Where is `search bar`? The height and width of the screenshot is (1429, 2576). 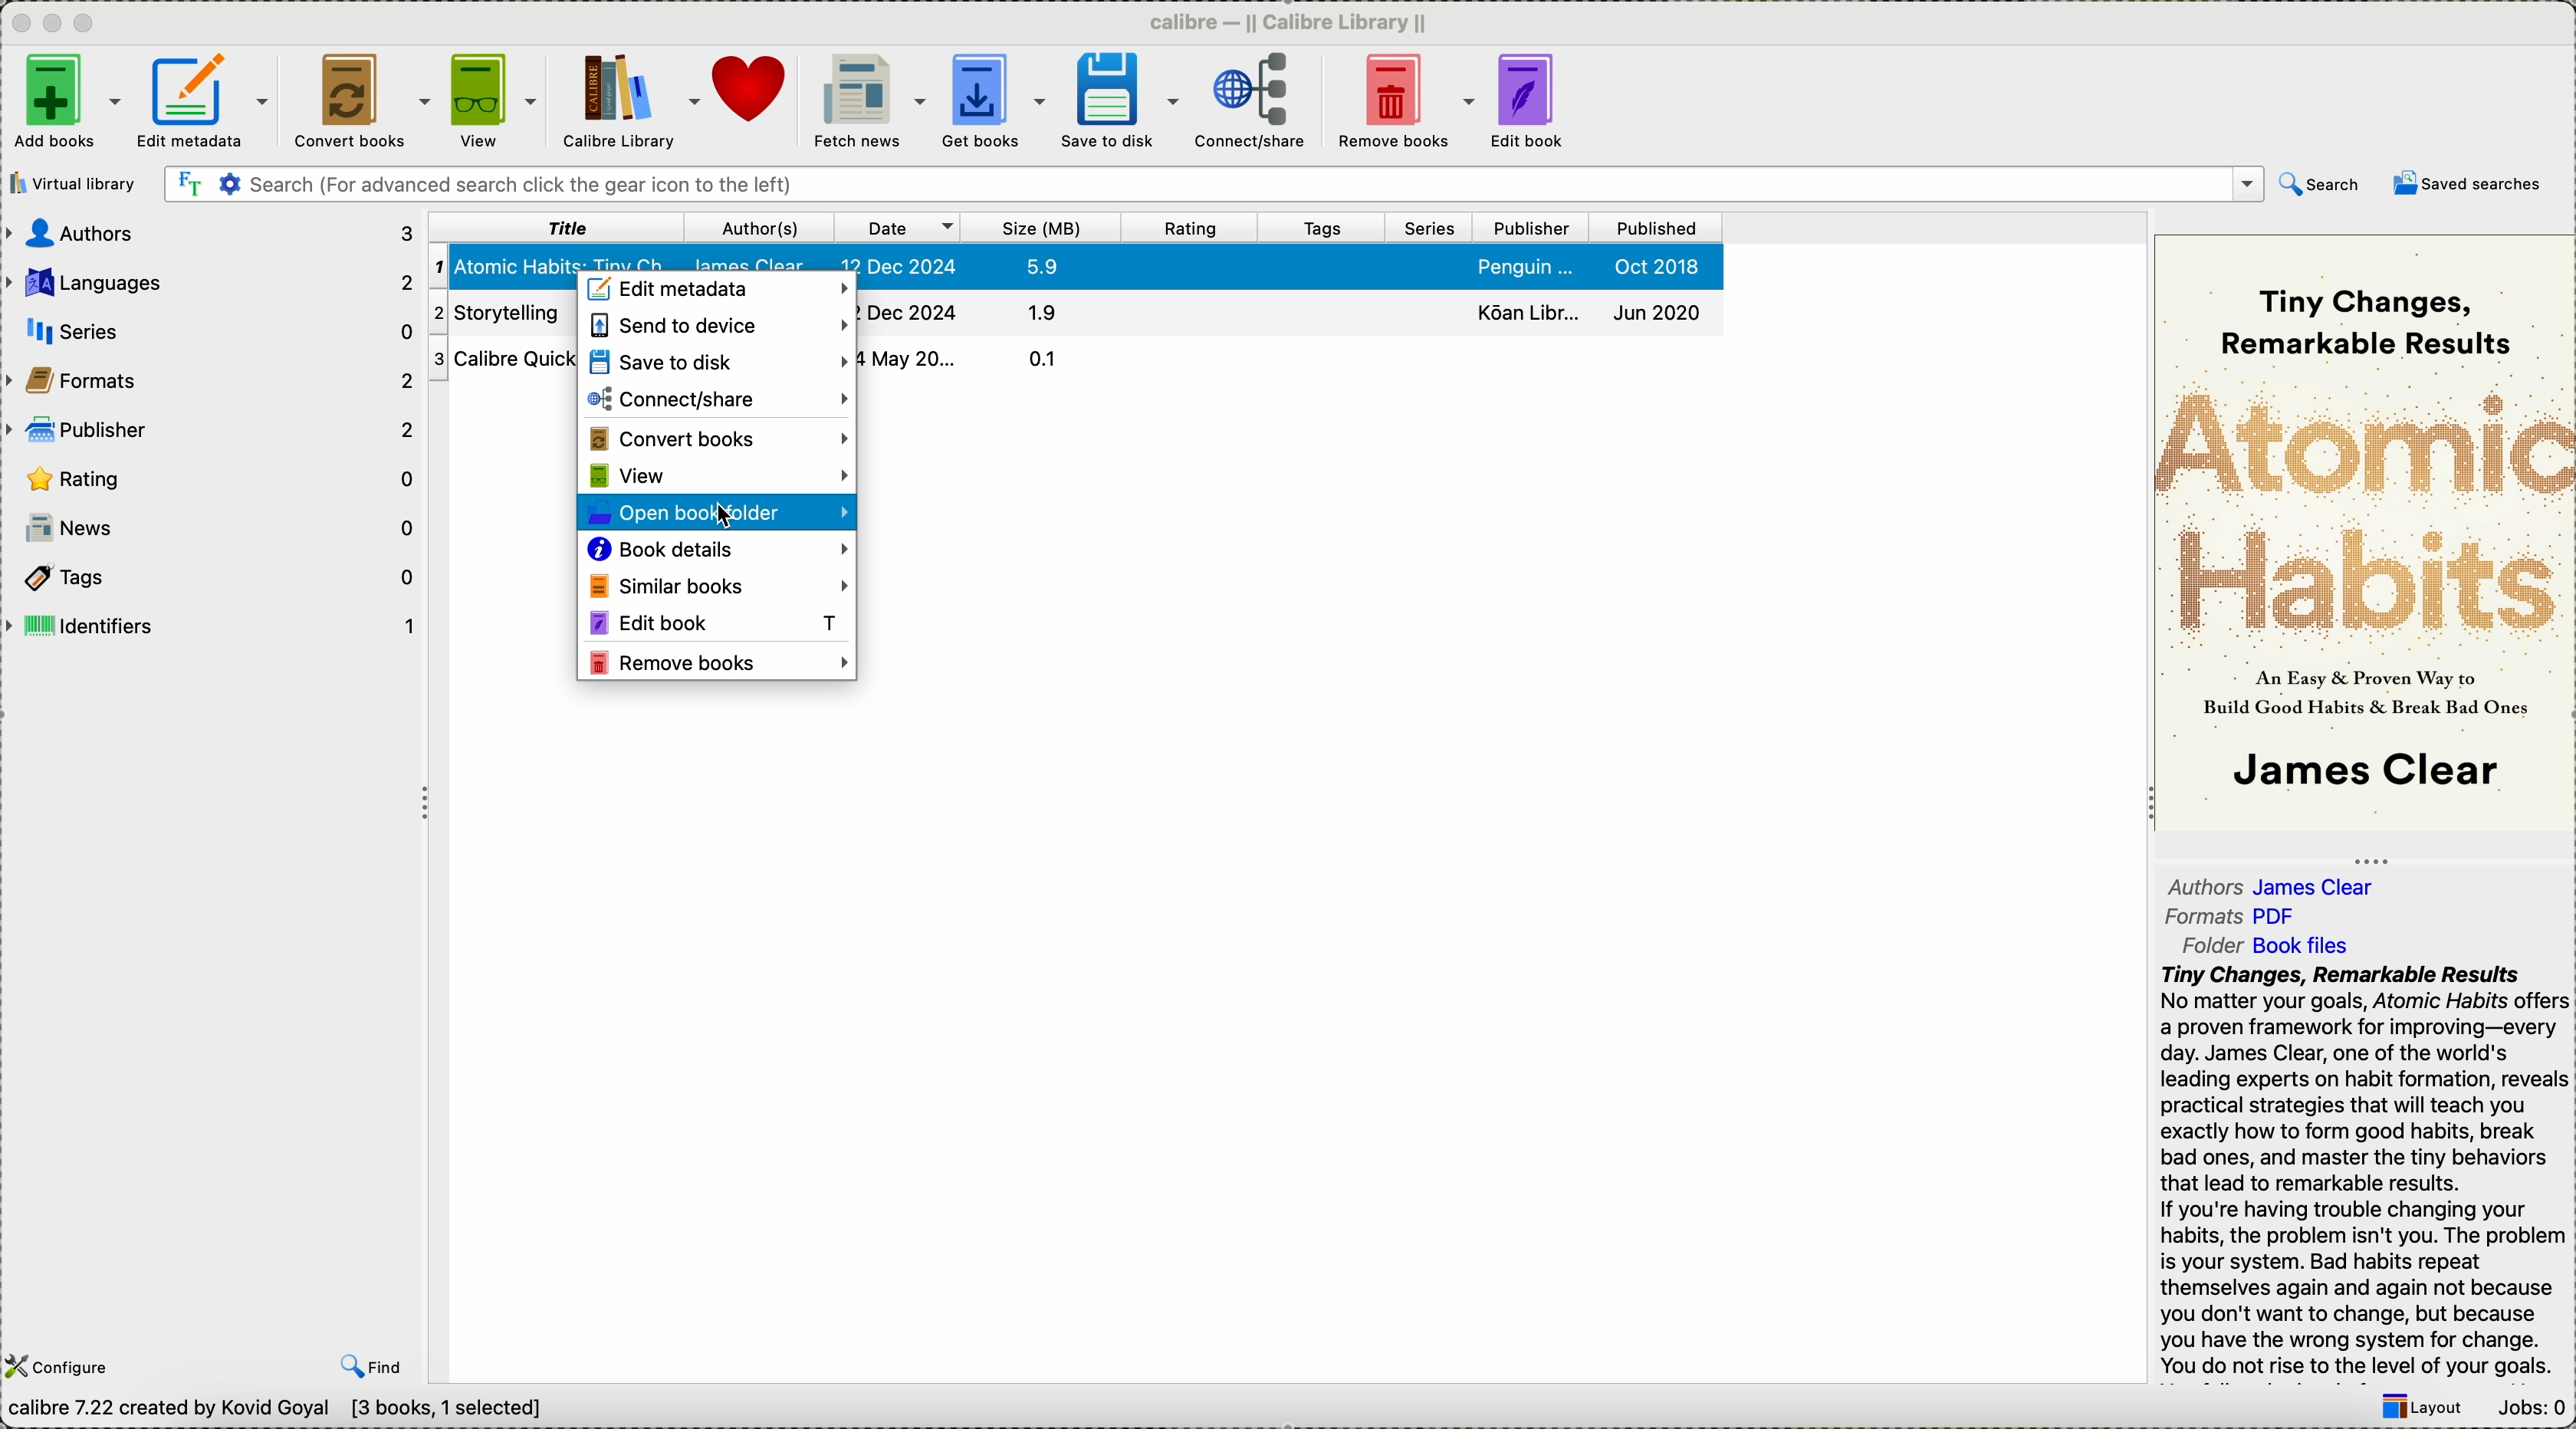 search bar is located at coordinates (1211, 185).